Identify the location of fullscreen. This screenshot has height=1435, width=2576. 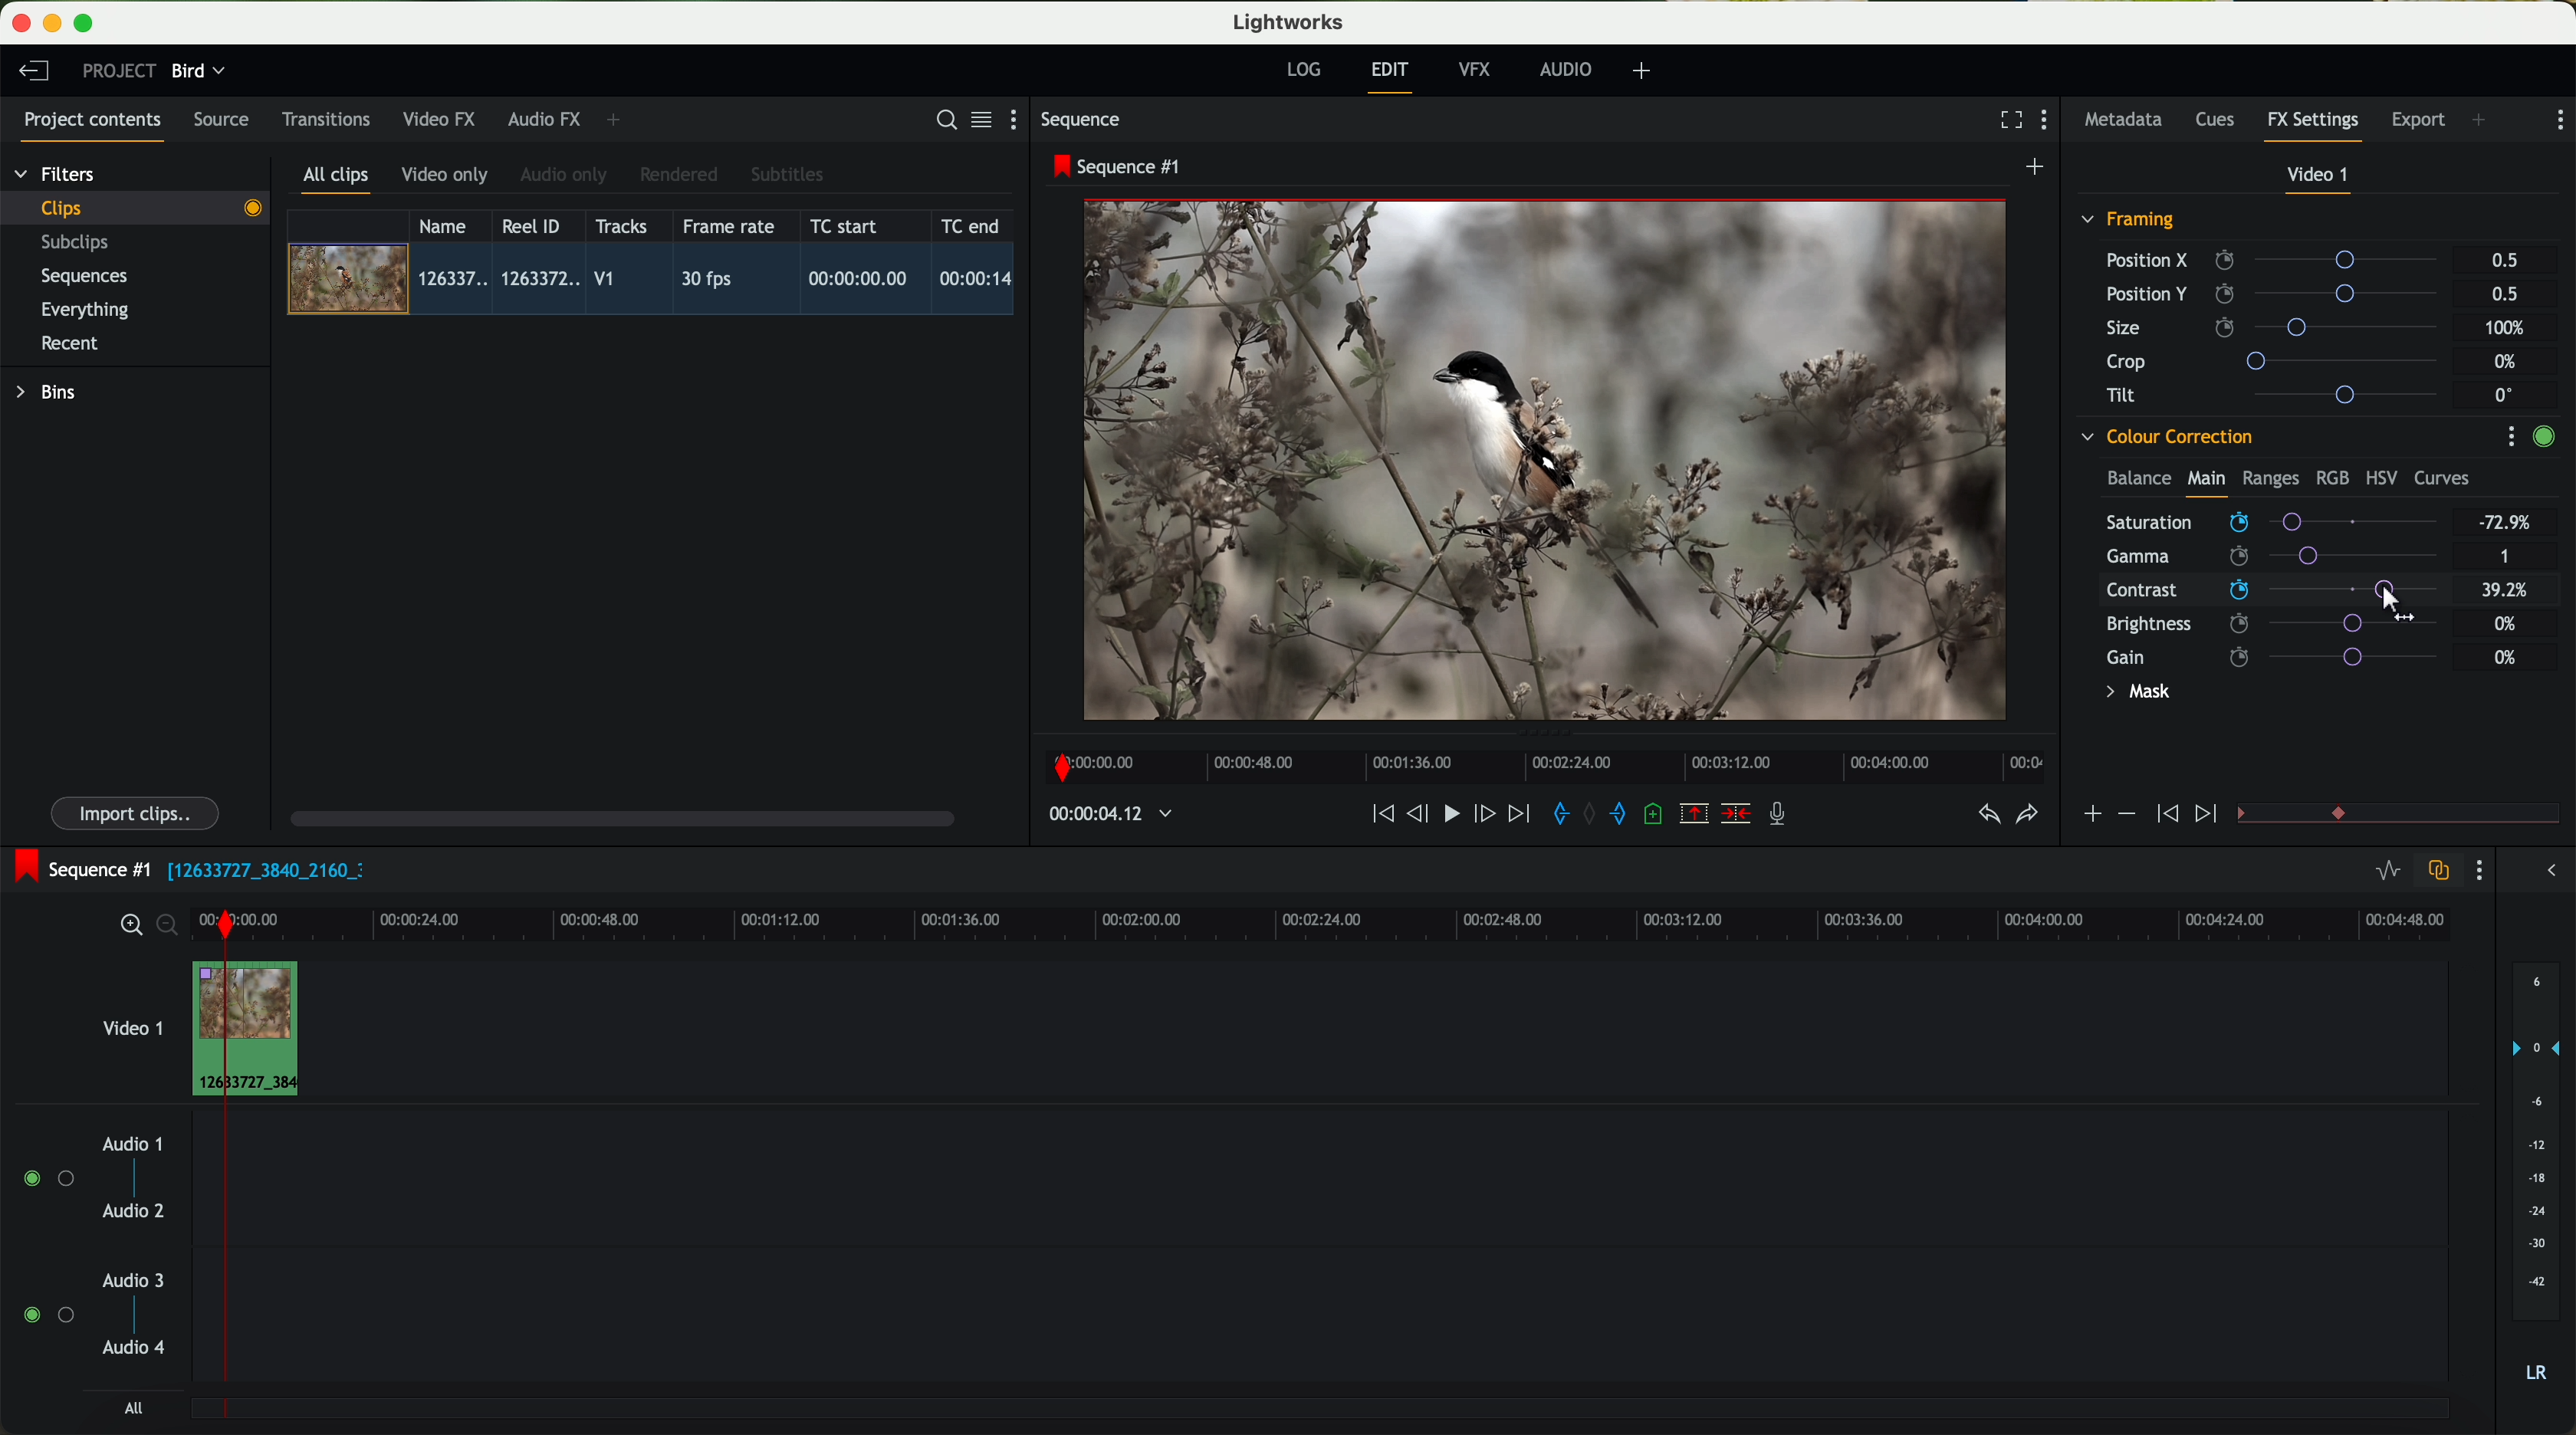
(2007, 119).